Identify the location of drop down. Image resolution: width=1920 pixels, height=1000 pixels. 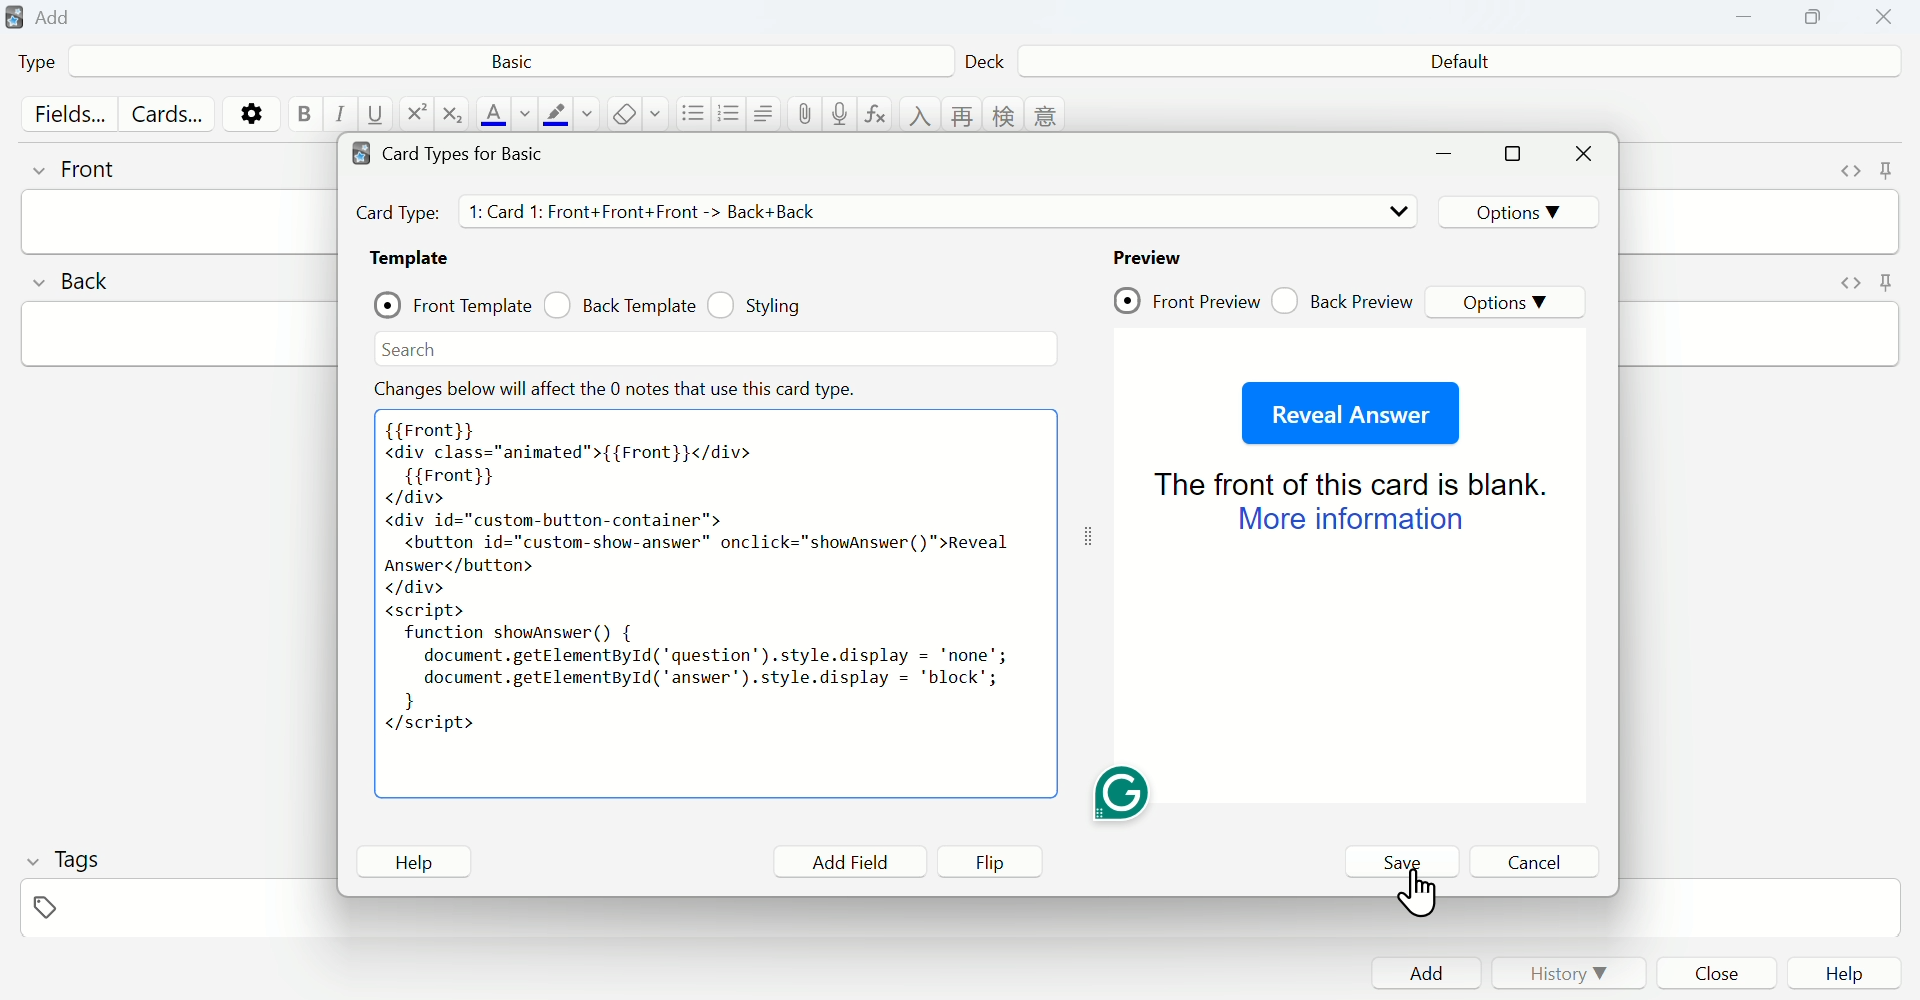
(1400, 213).